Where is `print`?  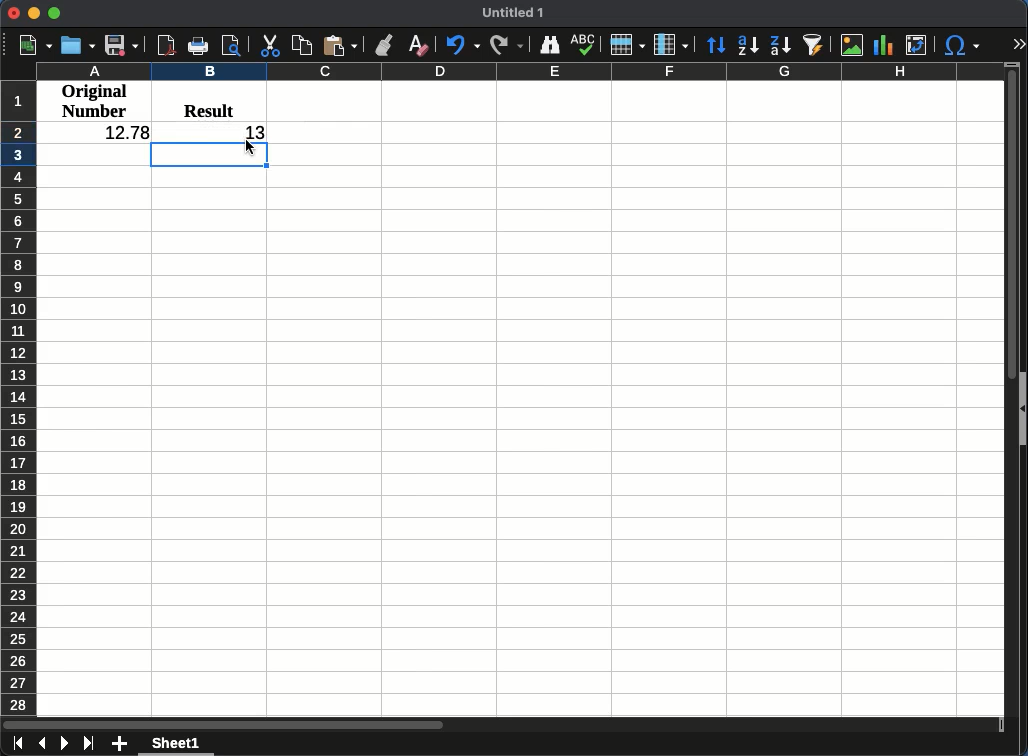 print is located at coordinates (200, 45).